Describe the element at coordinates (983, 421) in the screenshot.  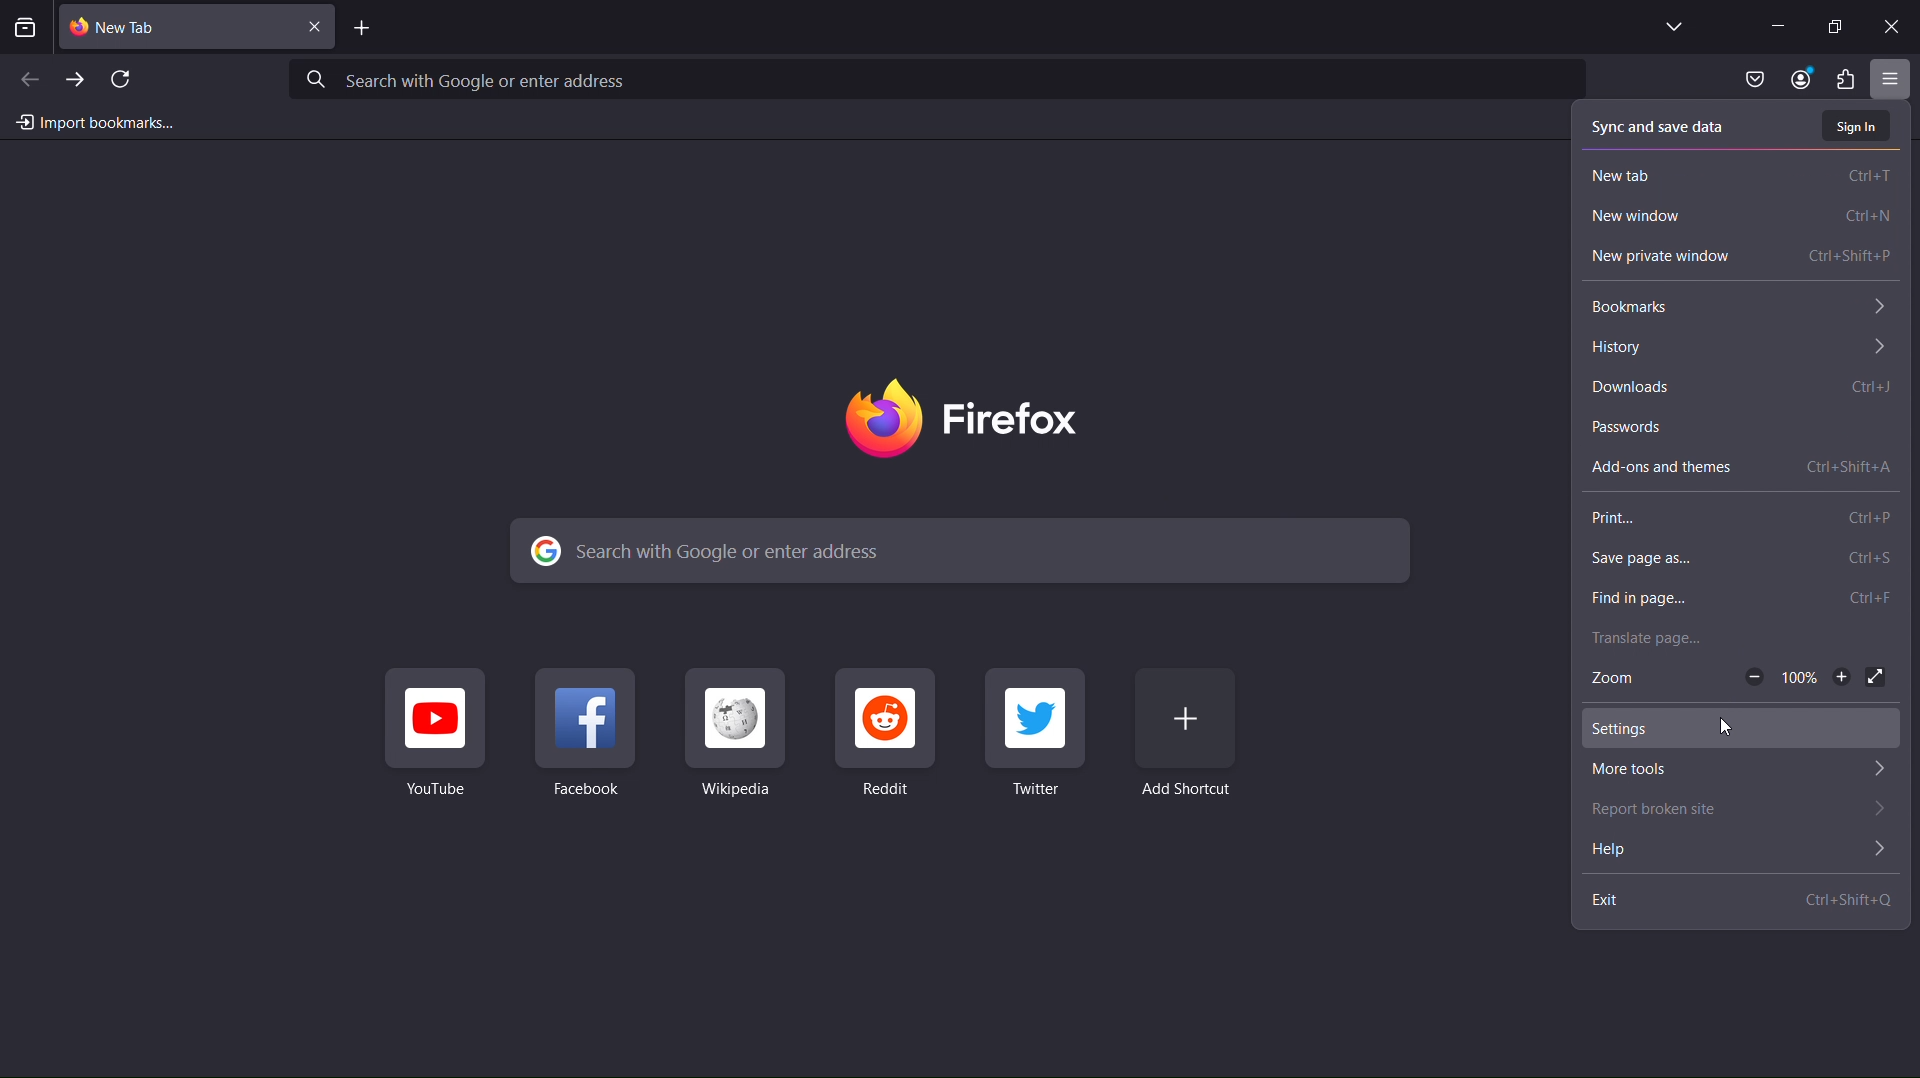
I see `Firefox Logo` at that location.